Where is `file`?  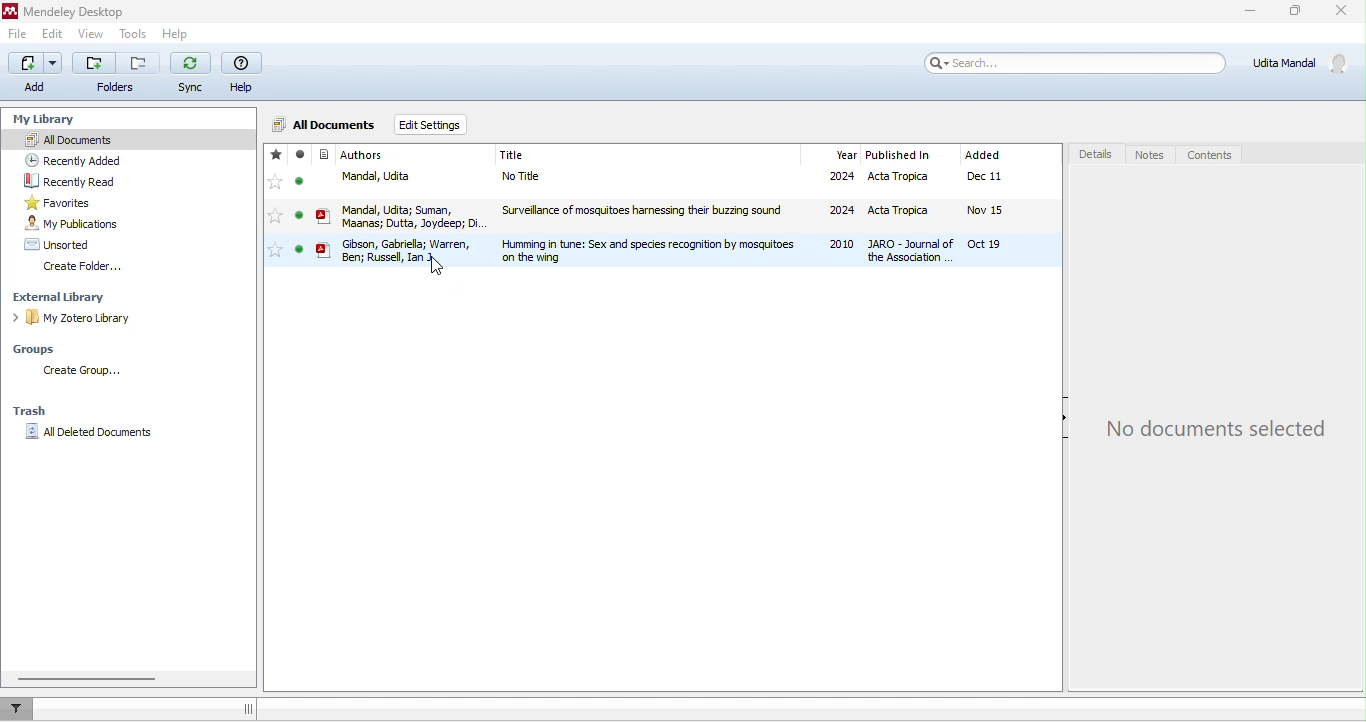 file is located at coordinates (698, 250).